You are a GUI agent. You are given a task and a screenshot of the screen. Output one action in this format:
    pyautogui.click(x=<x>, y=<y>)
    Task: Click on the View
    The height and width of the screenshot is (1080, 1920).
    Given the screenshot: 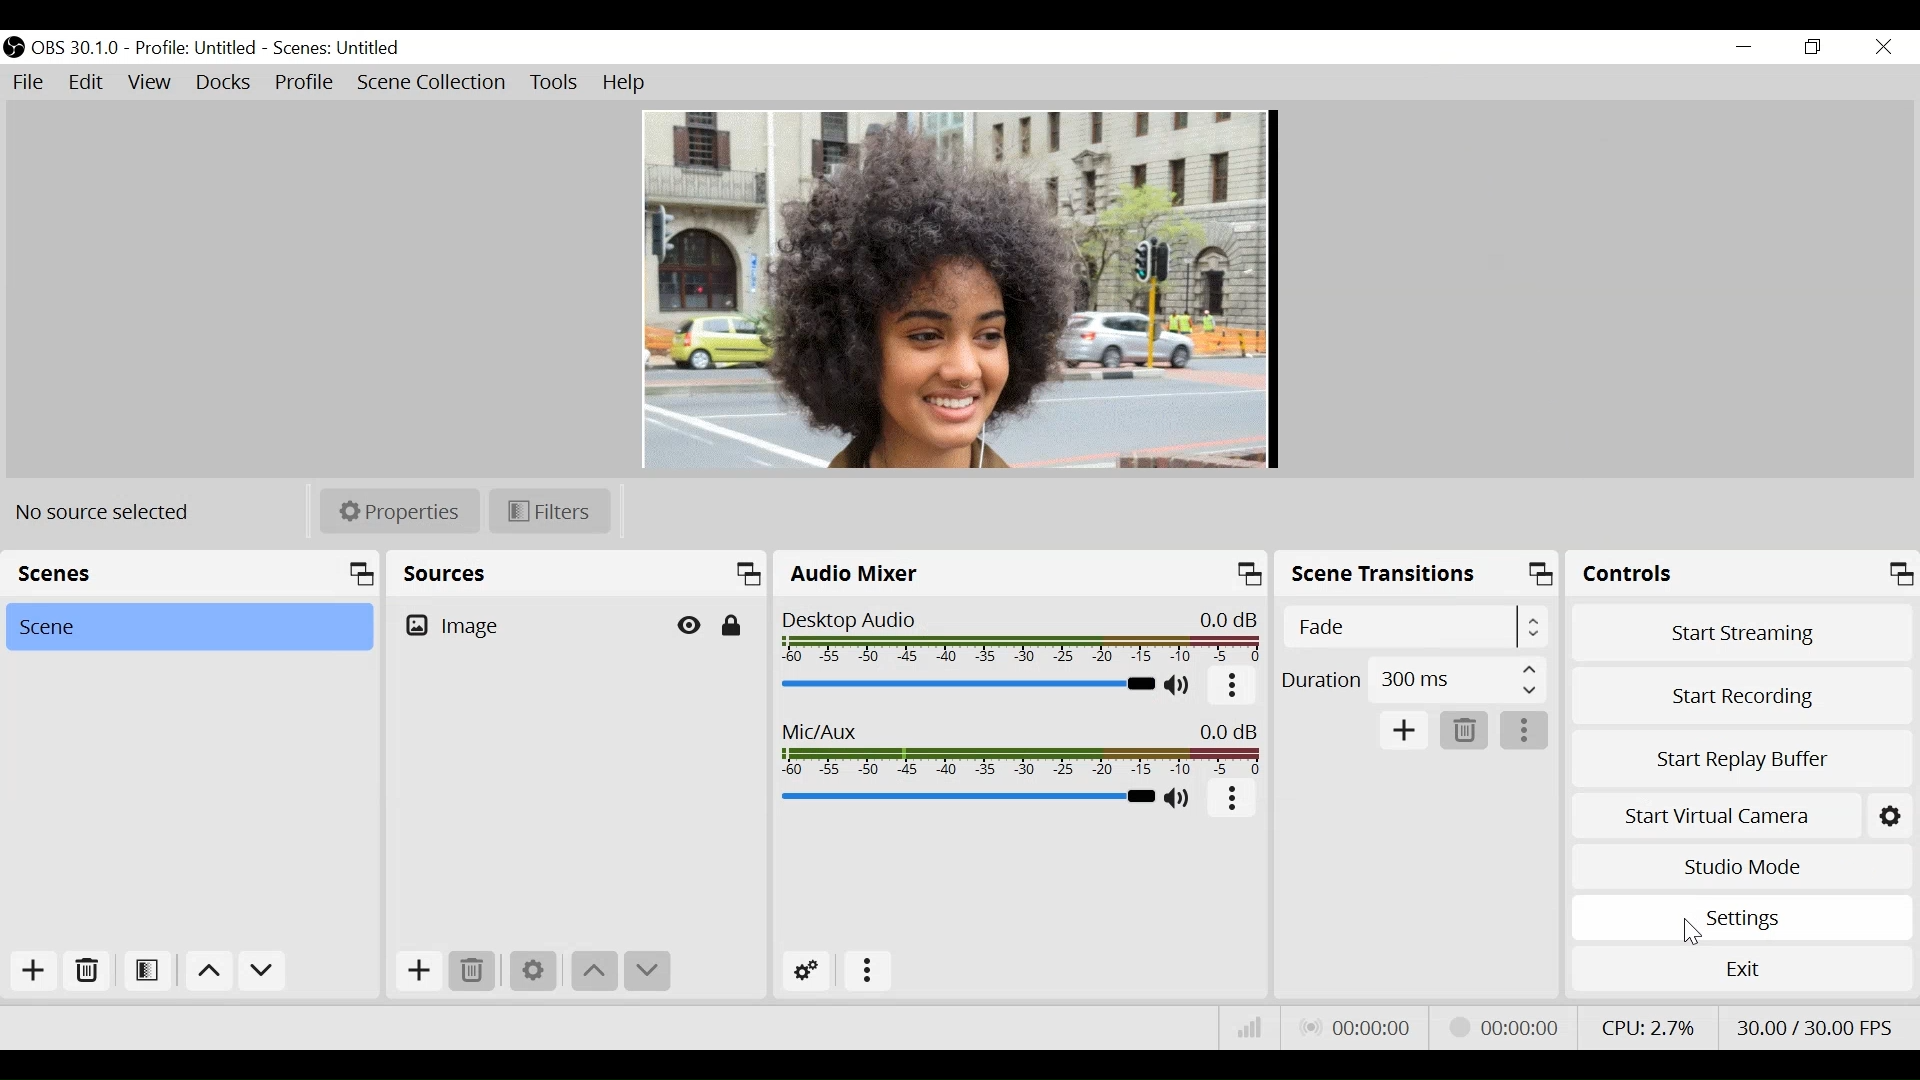 What is the action you would take?
    pyautogui.click(x=149, y=83)
    